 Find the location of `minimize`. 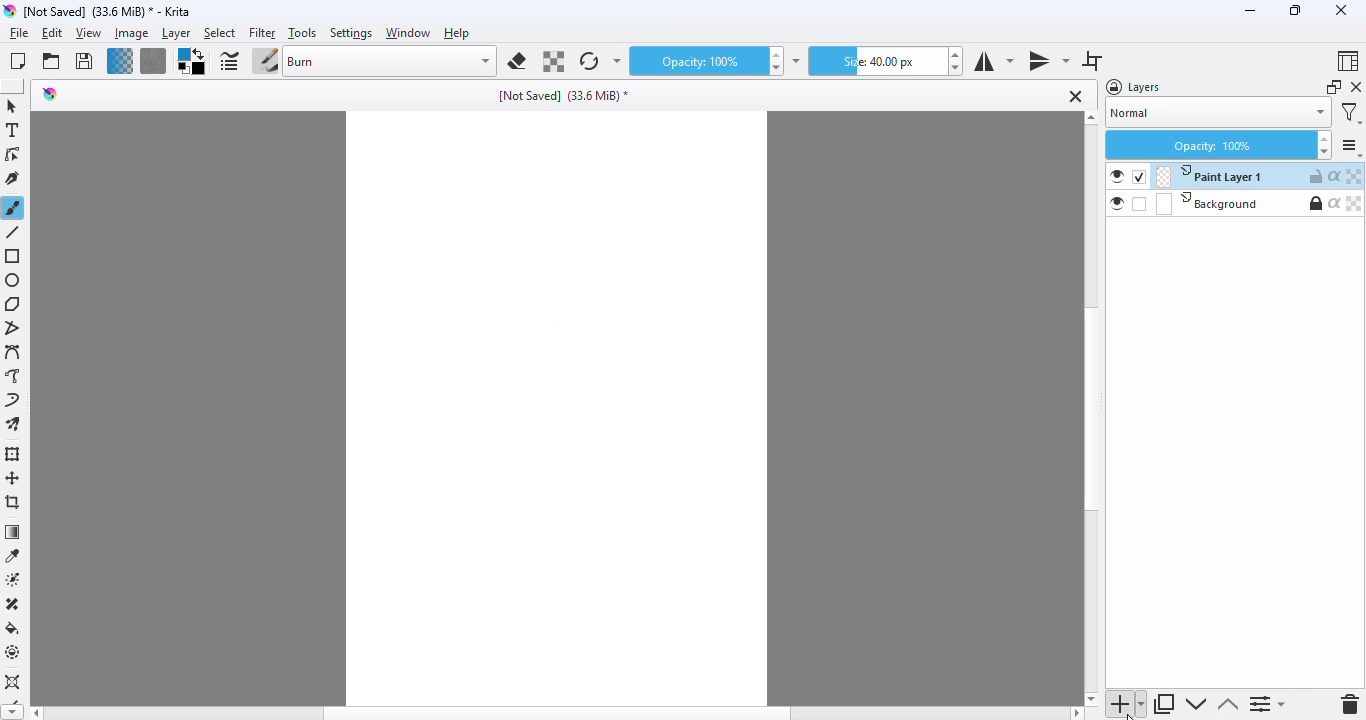

minimize is located at coordinates (1250, 10).